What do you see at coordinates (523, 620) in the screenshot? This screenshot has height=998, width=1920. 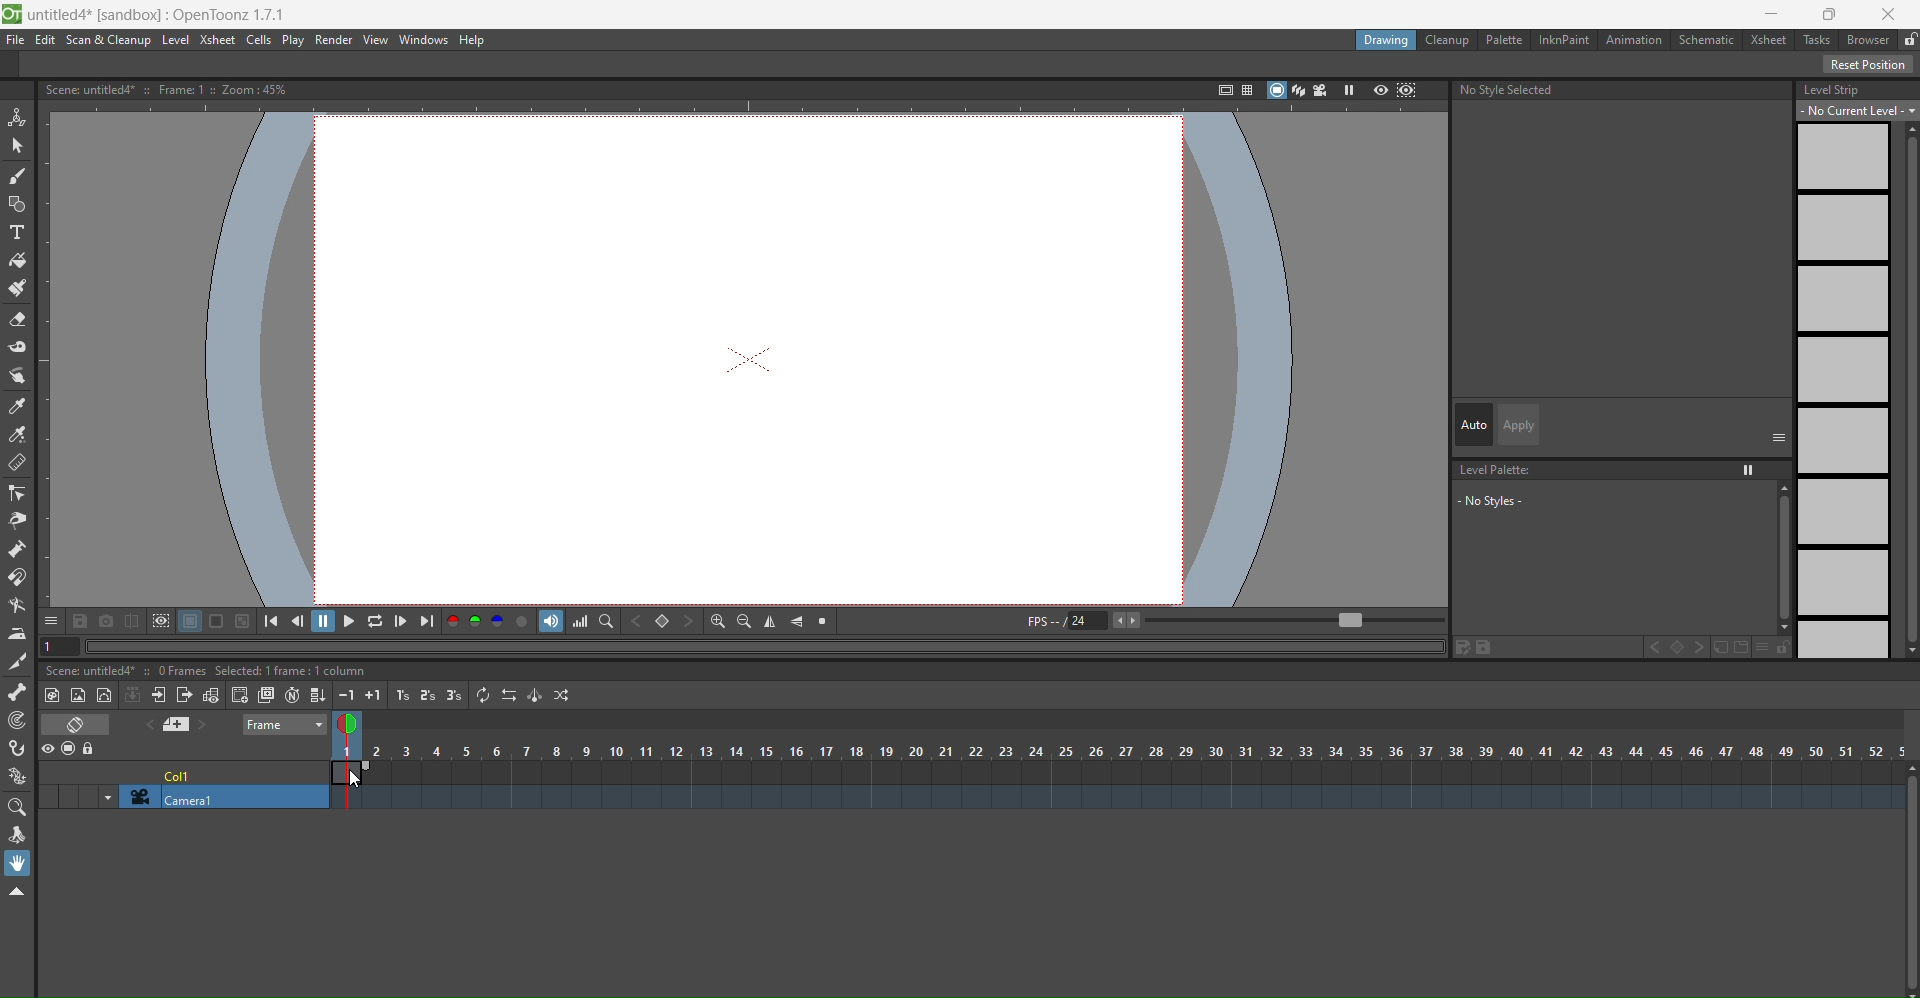 I see `alpha chanel` at bounding box center [523, 620].